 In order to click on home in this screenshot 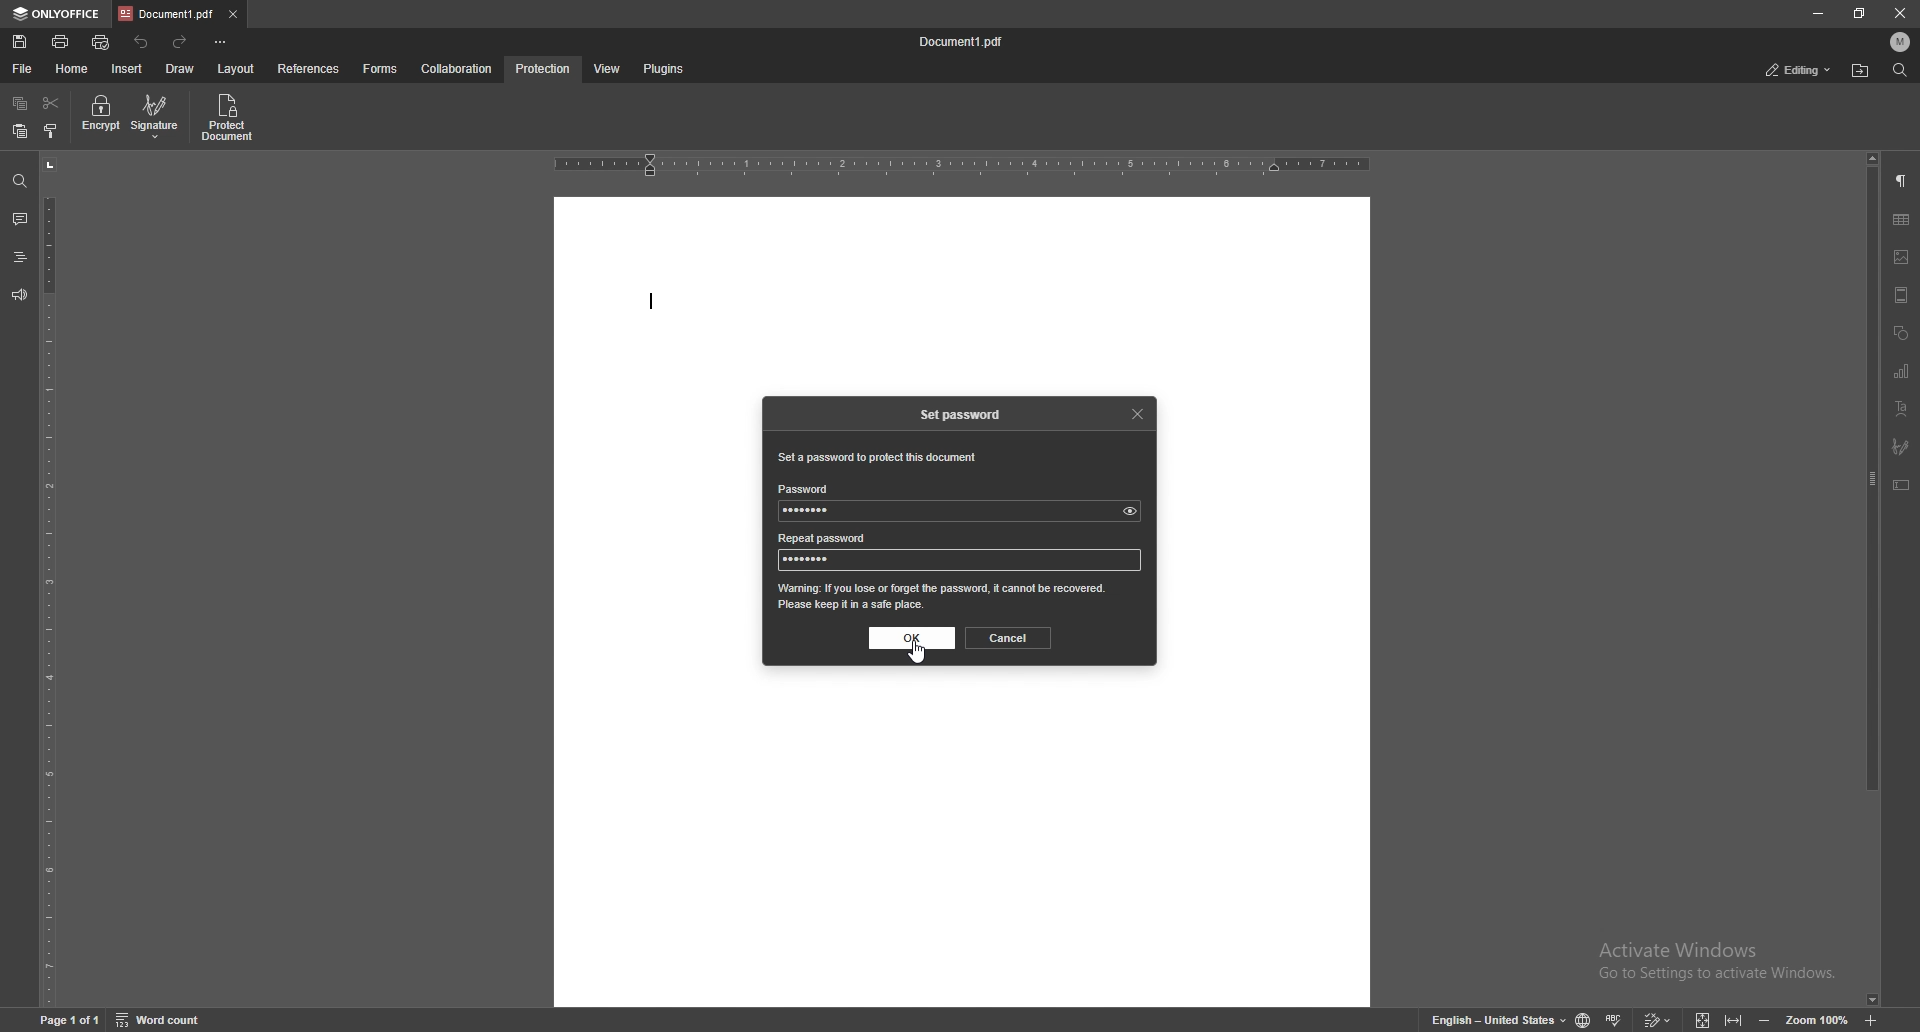, I will do `click(71, 69)`.